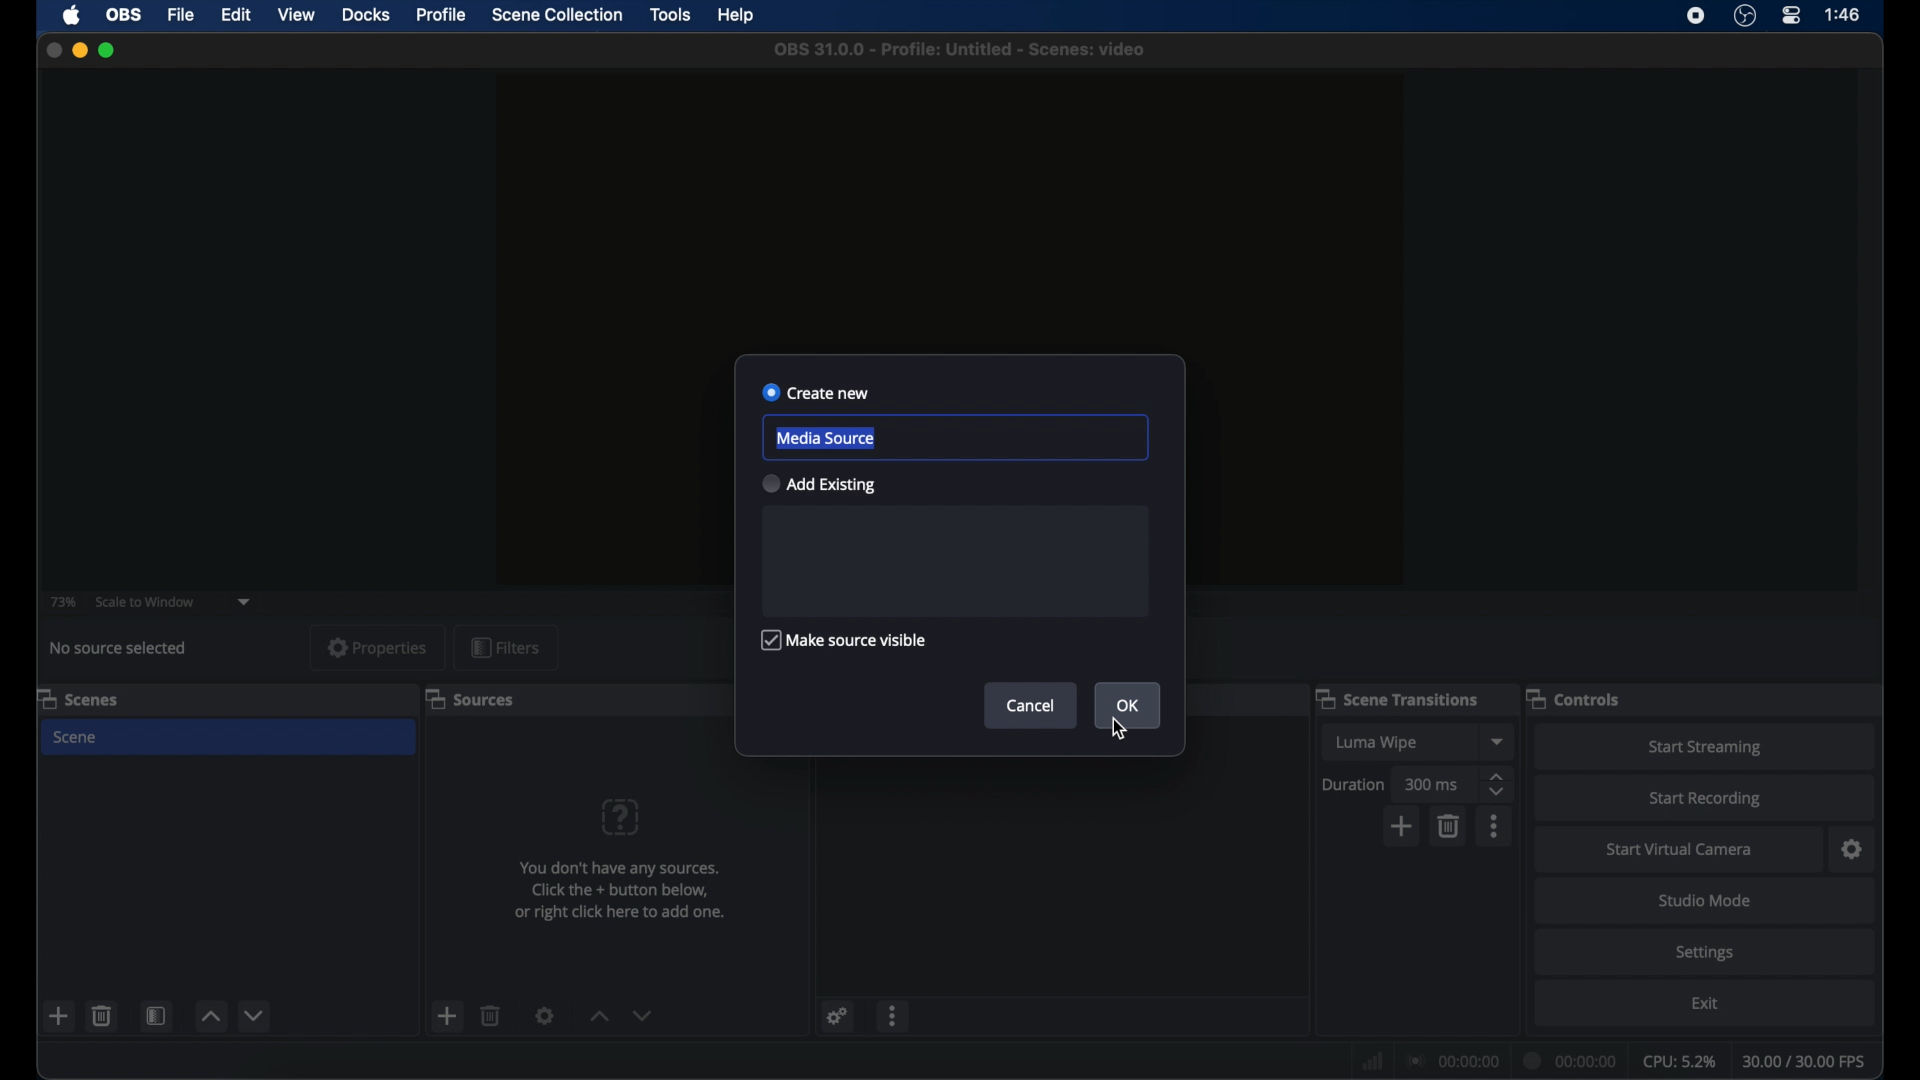  I want to click on tools, so click(672, 13).